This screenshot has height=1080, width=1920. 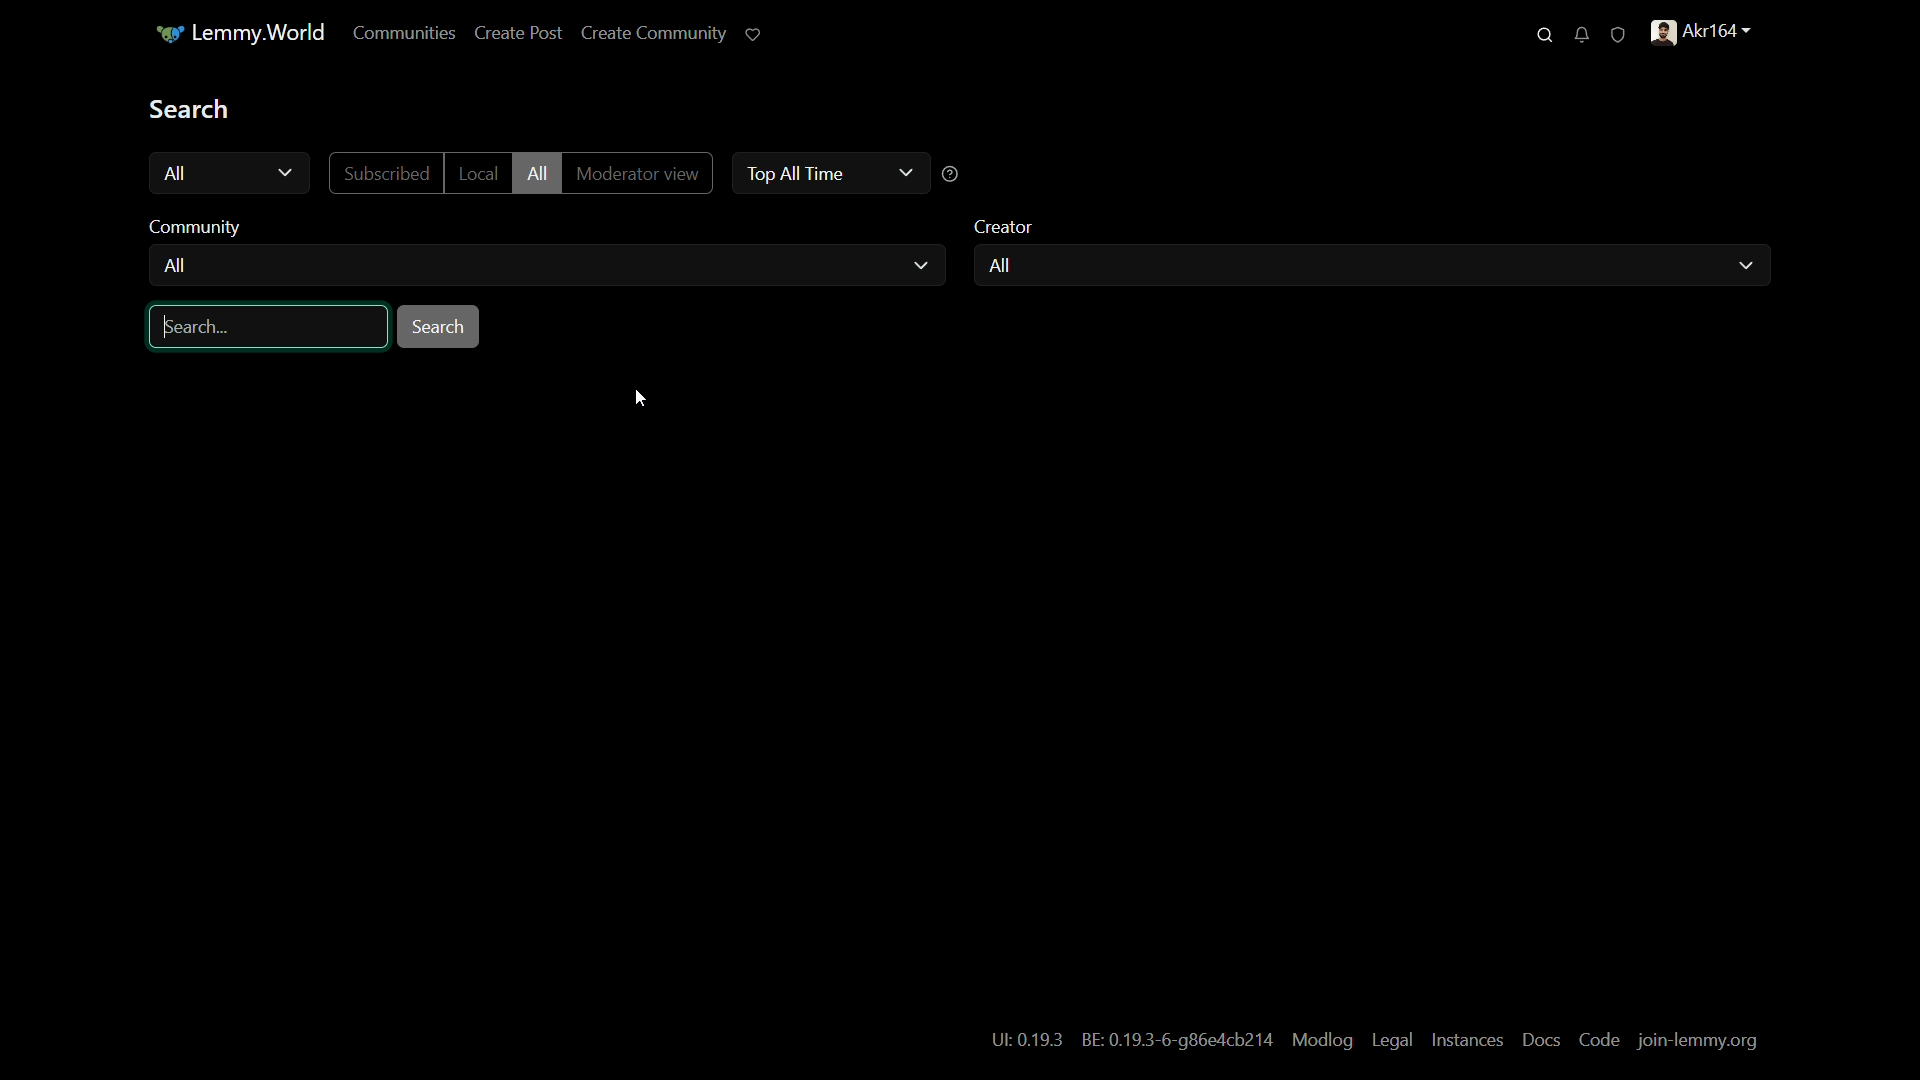 I want to click on cursor, so click(x=640, y=399).